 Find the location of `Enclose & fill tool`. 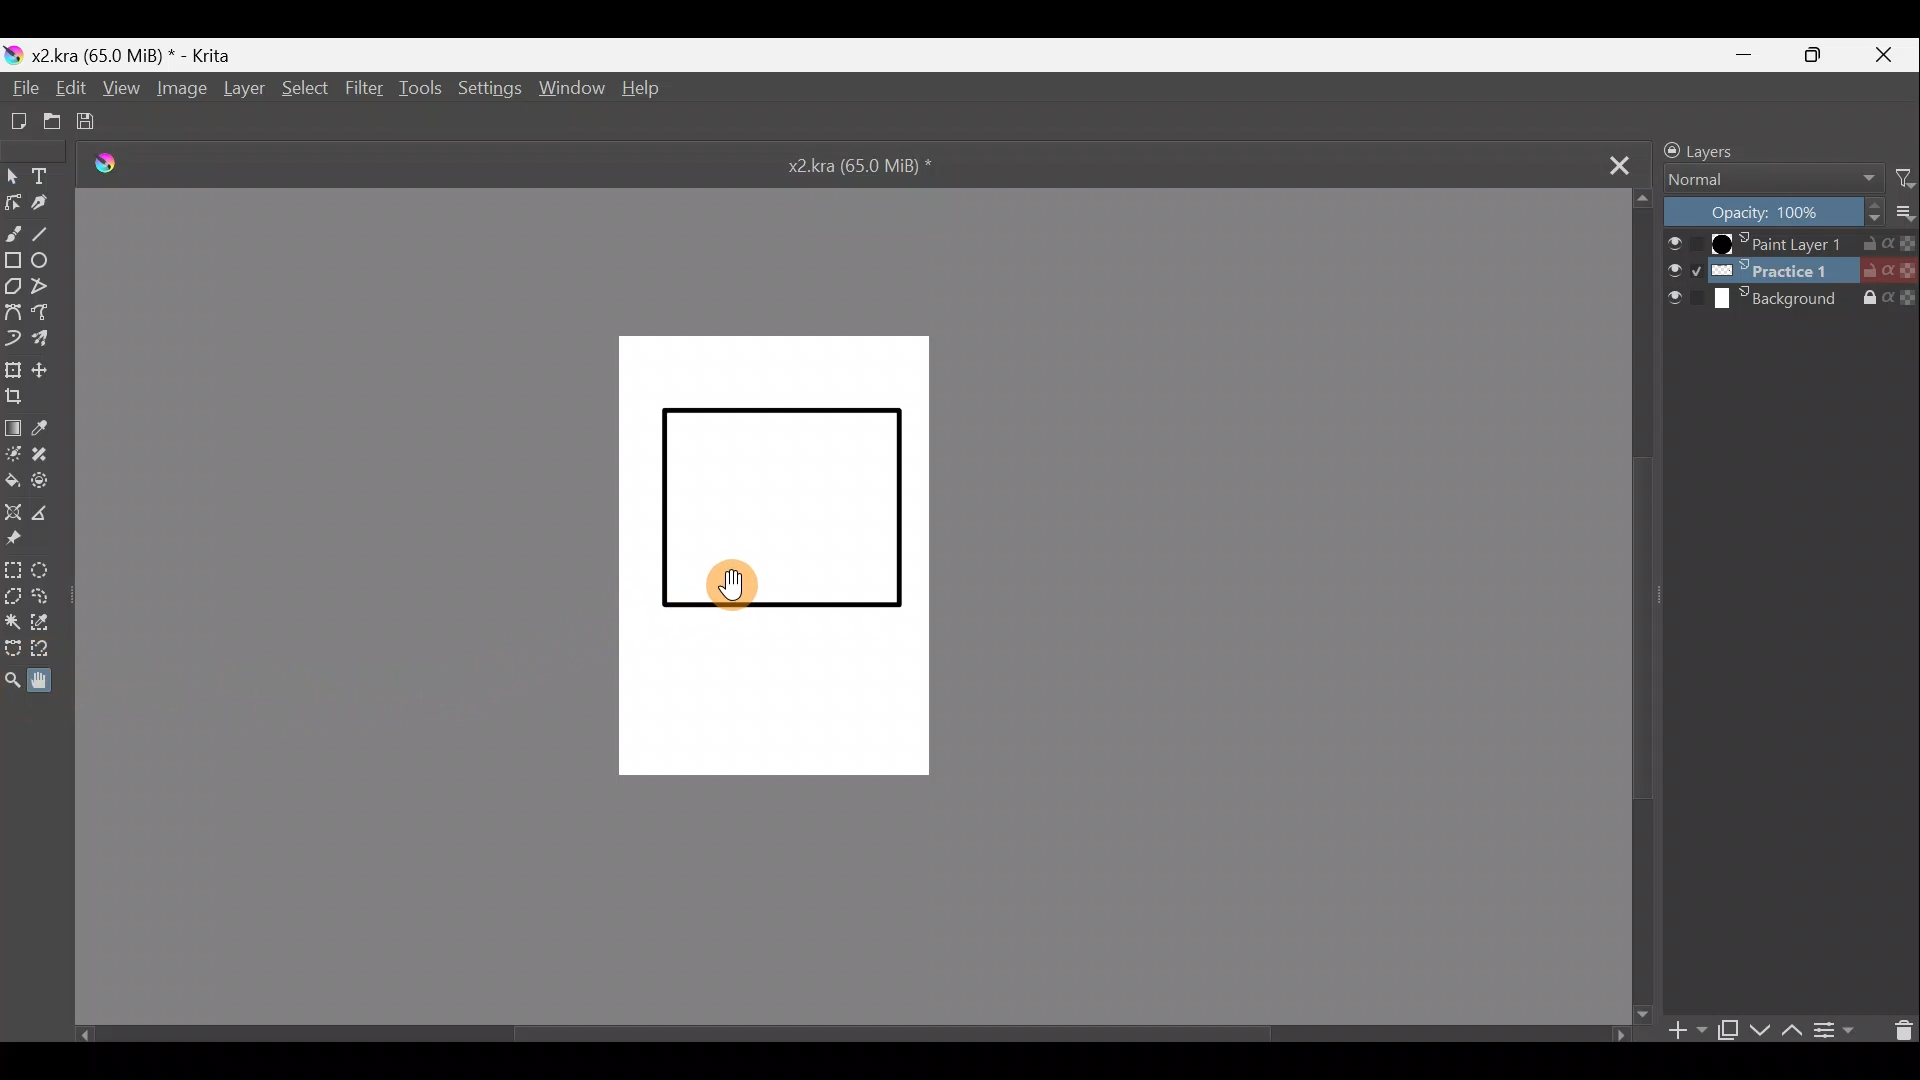

Enclose & fill tool is located at coordinates (46, 480).